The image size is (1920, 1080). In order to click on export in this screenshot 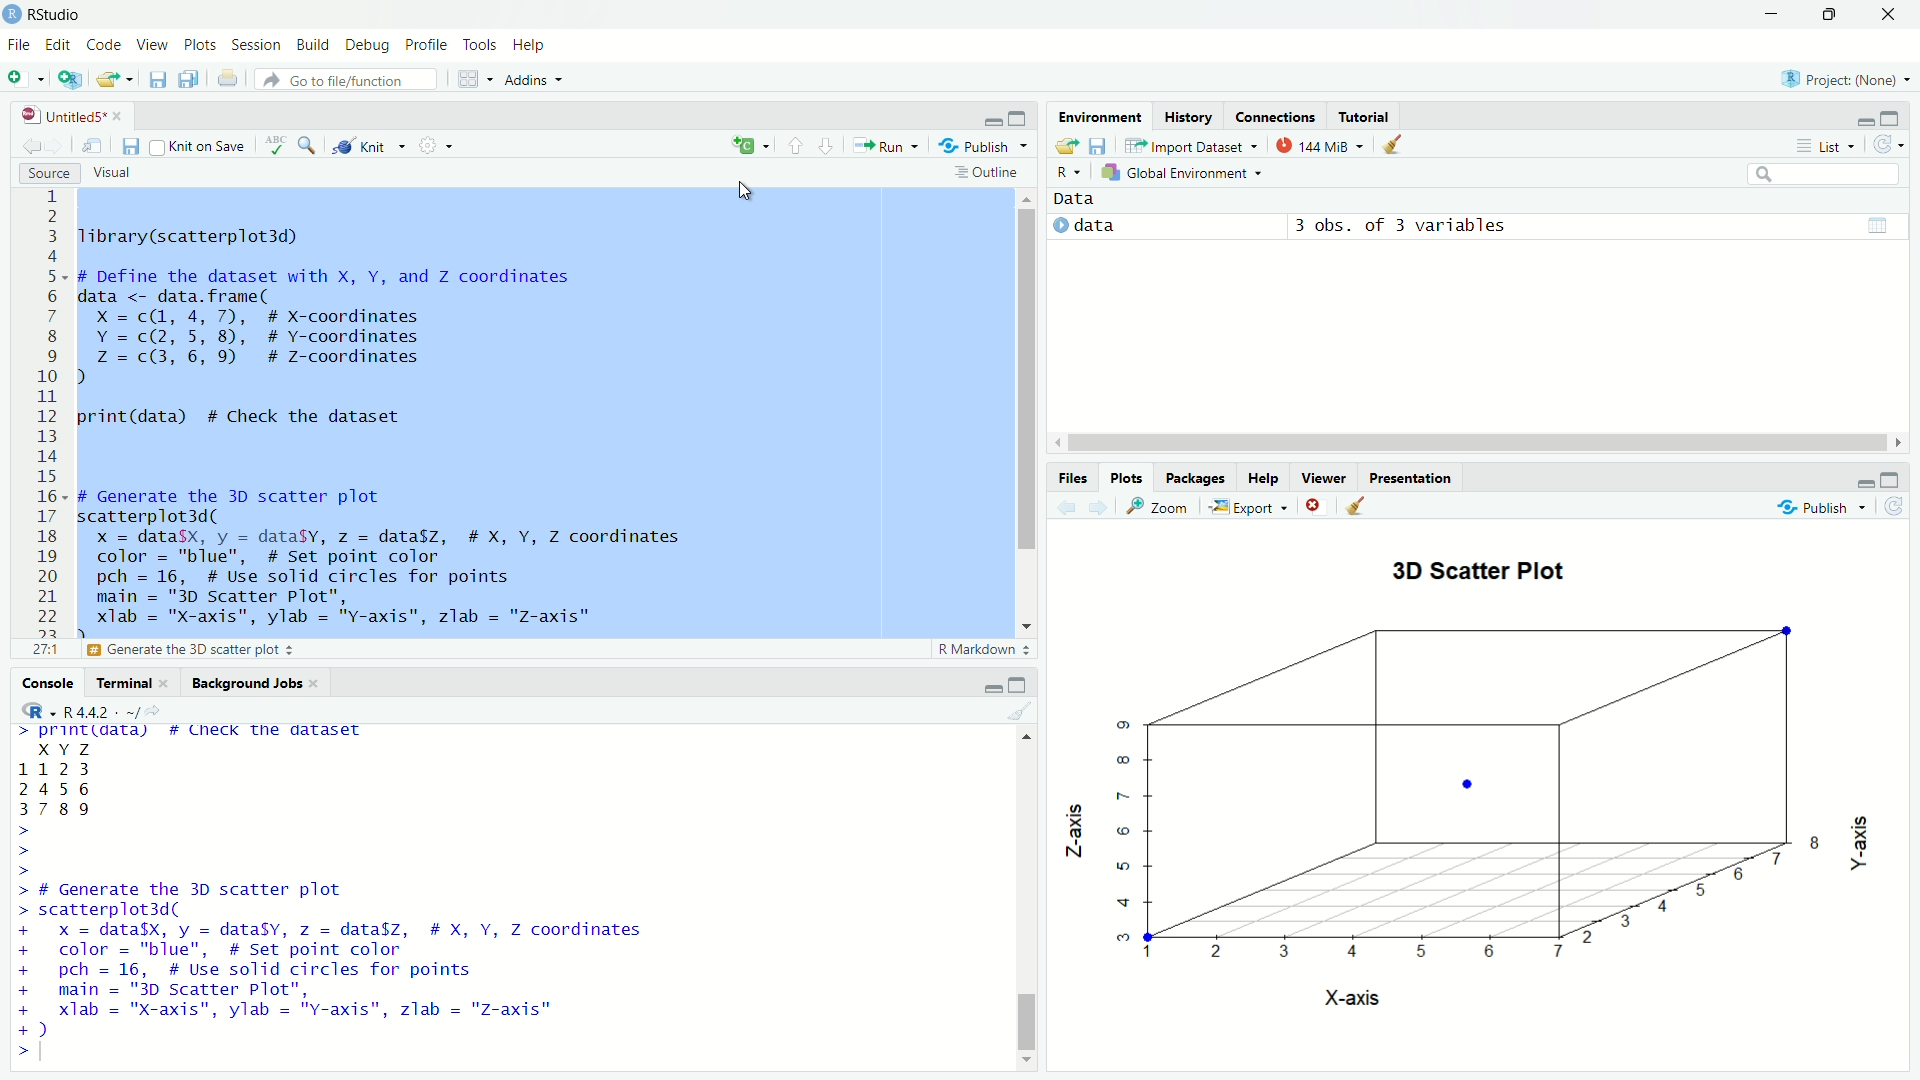, I will do `click(1248, 505)`.